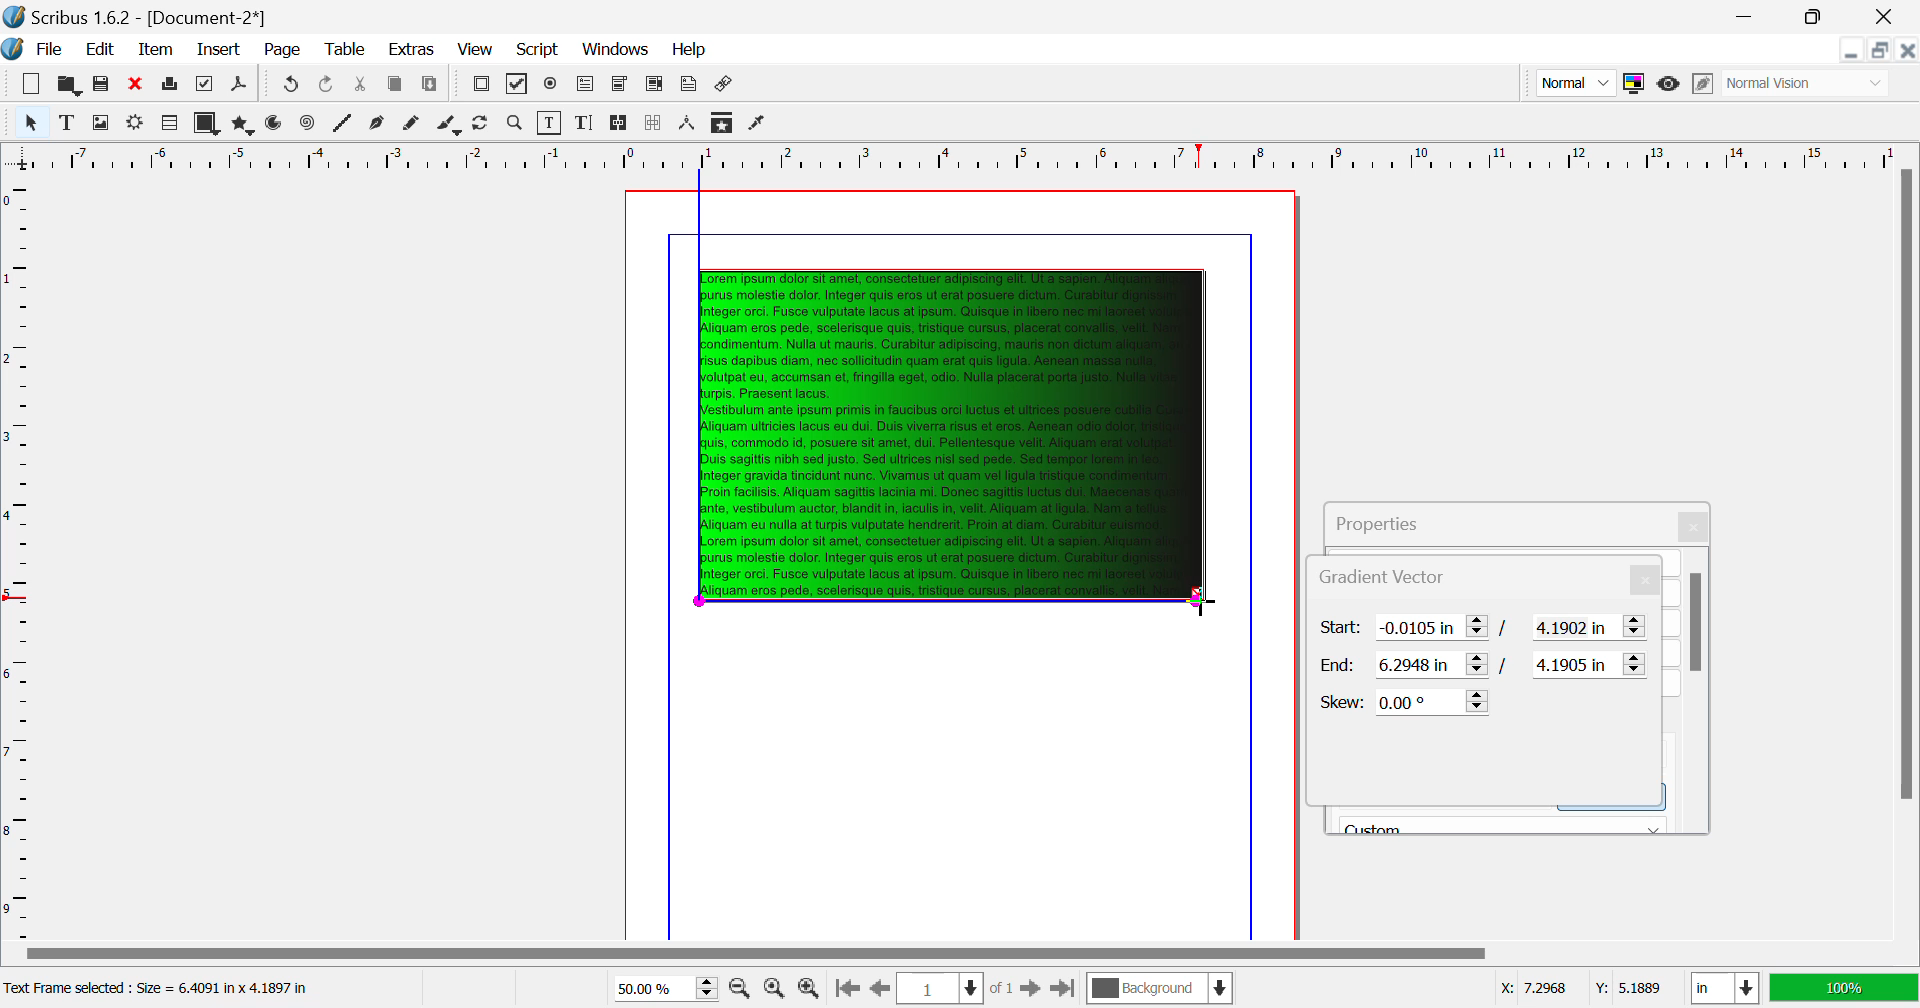 The width and height of the screenshot is (1920, 1008). I want to click on Open, so click(68, 83).